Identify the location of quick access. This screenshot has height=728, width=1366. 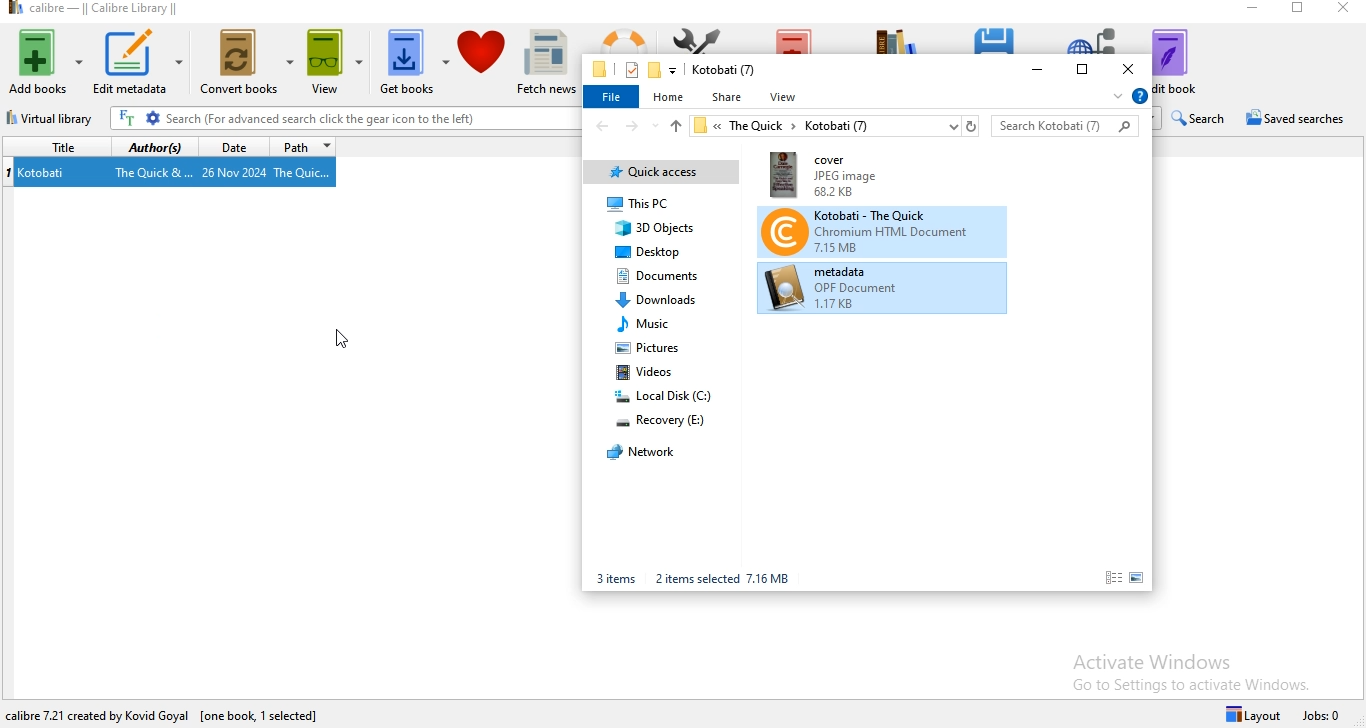
(664, 173).